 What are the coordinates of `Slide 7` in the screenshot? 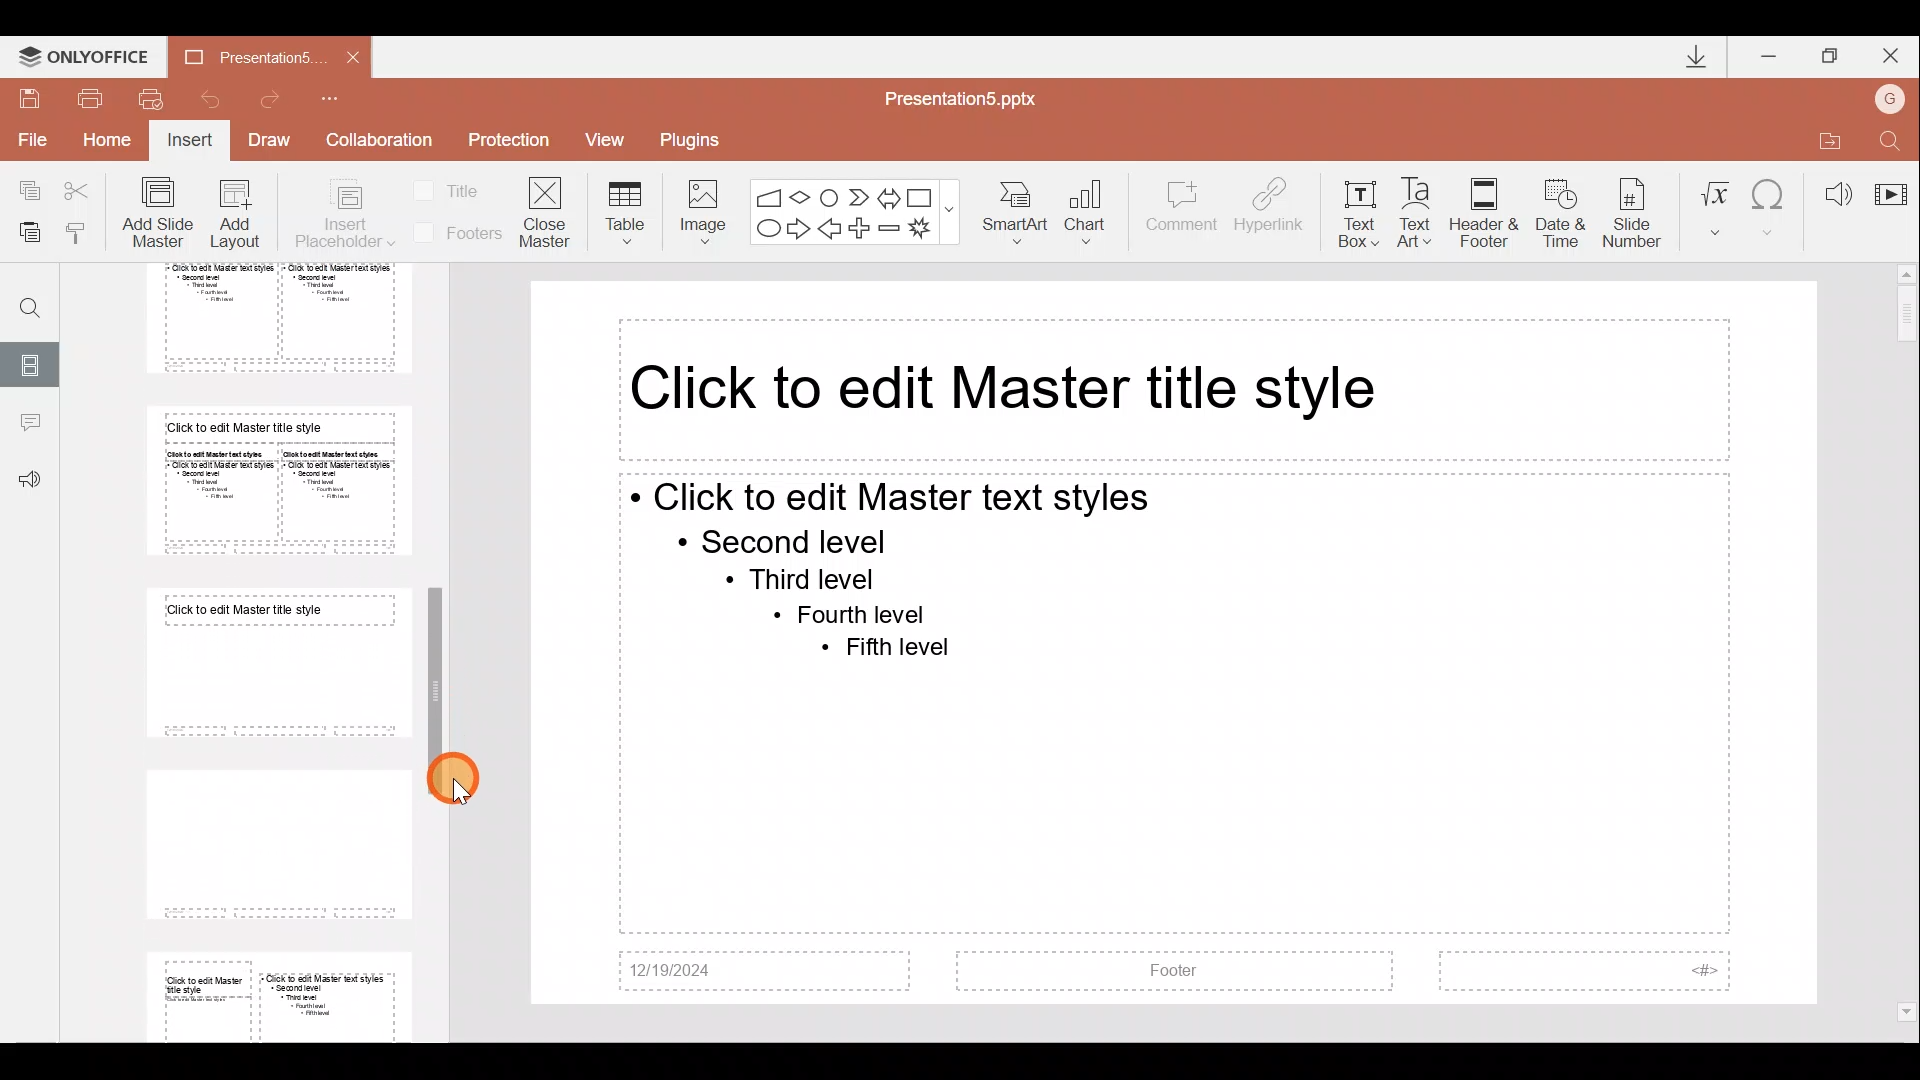 It's located at (272, 663).